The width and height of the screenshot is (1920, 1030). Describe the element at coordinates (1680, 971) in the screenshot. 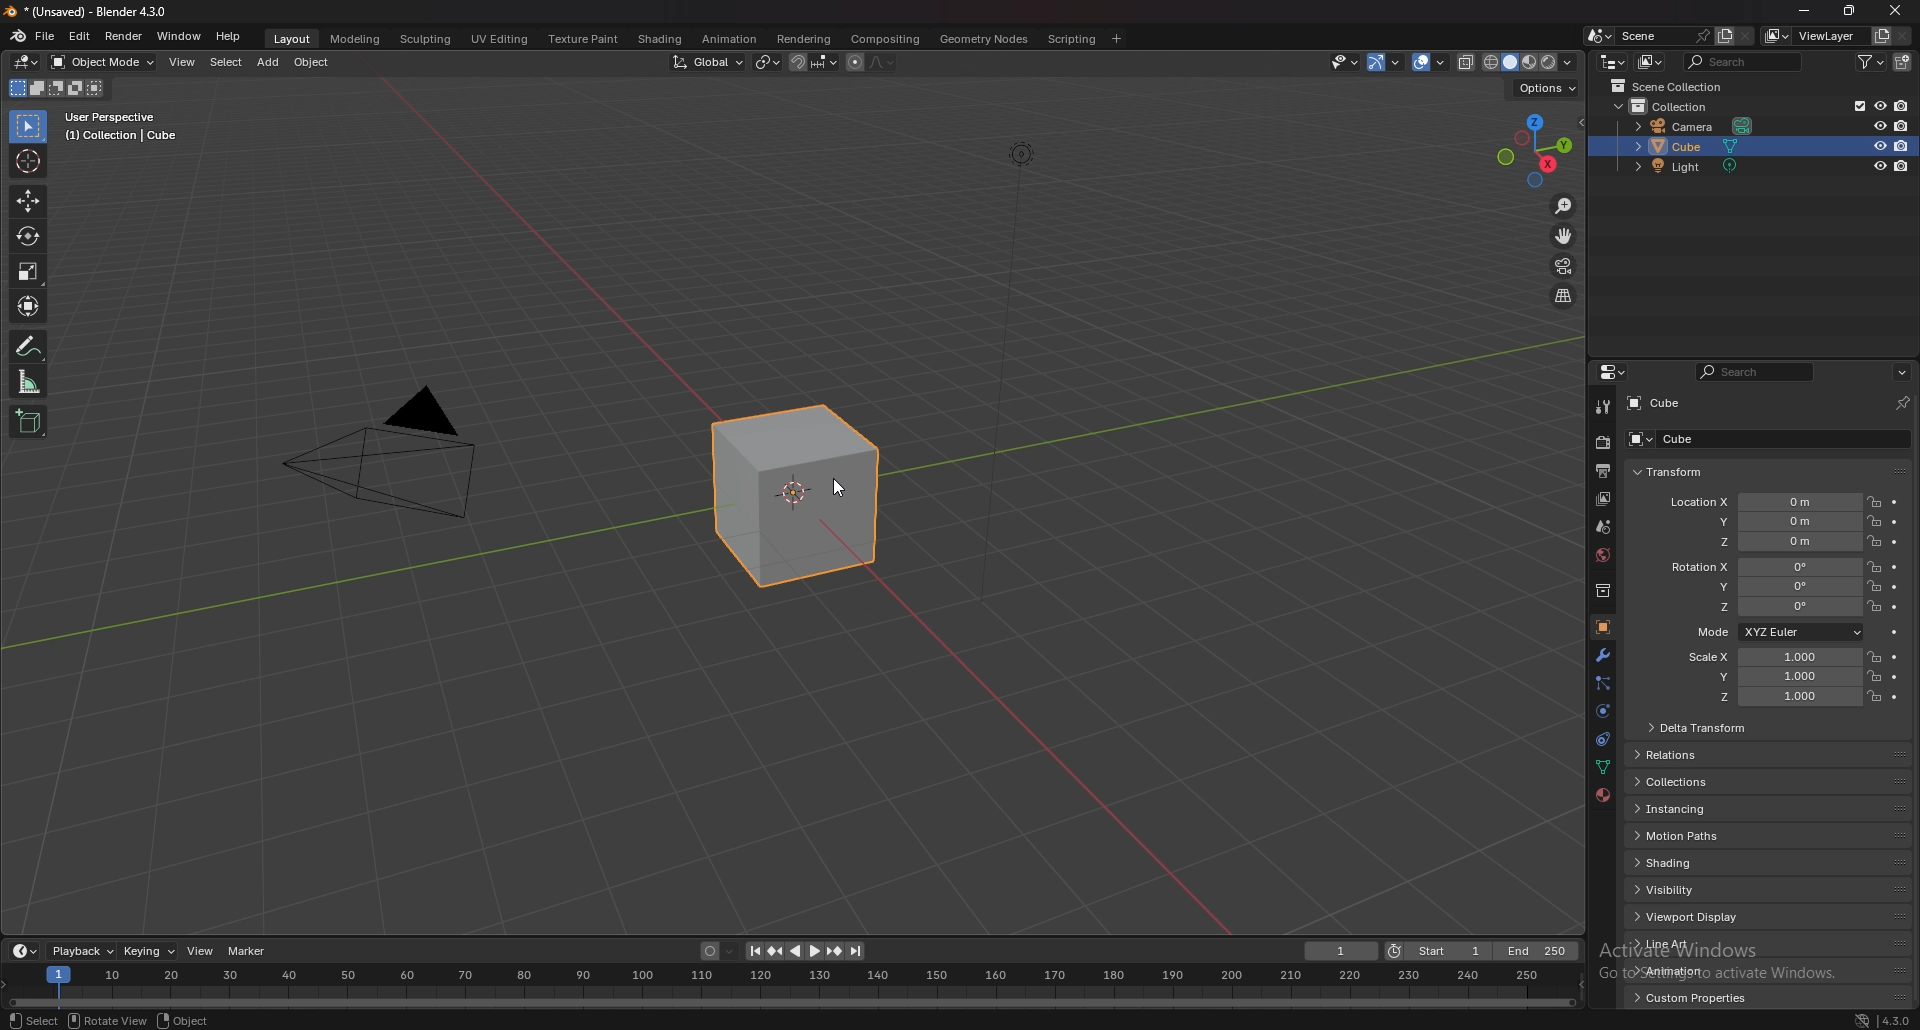

I see `animation` at that location.